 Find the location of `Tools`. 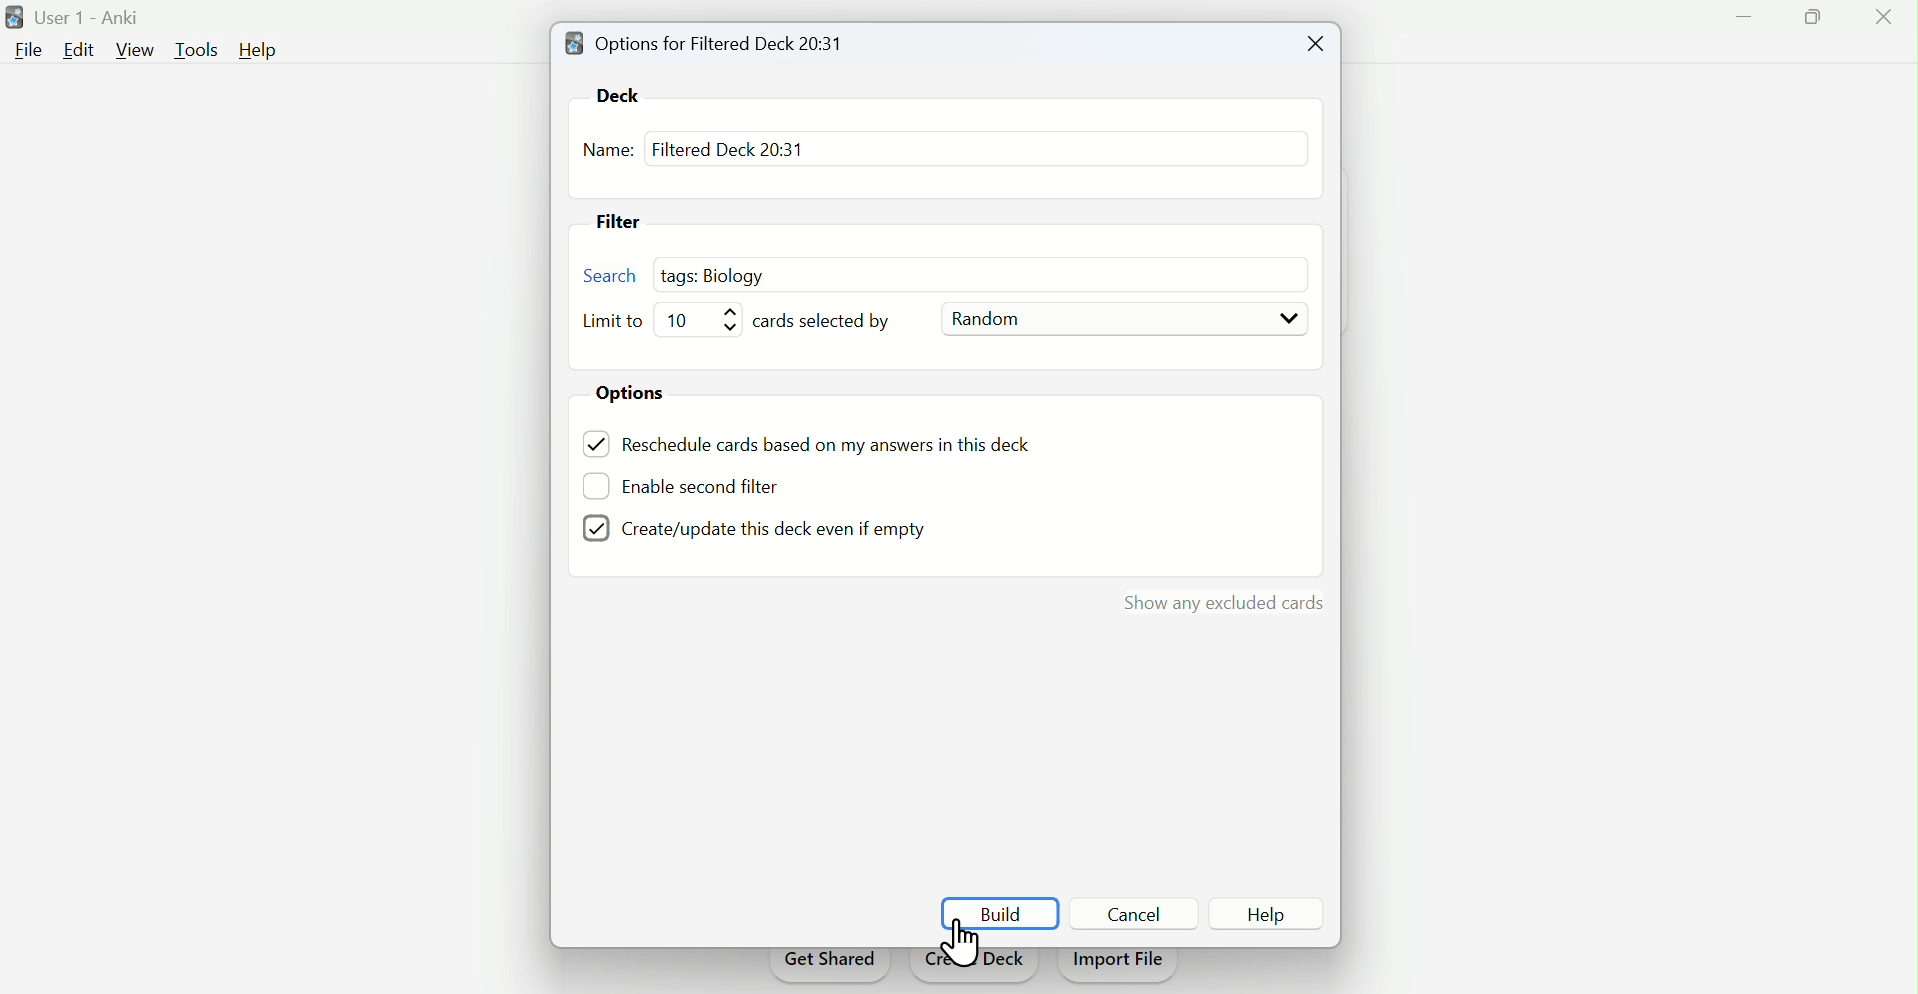

Tools is located at coordinates (200, 48).